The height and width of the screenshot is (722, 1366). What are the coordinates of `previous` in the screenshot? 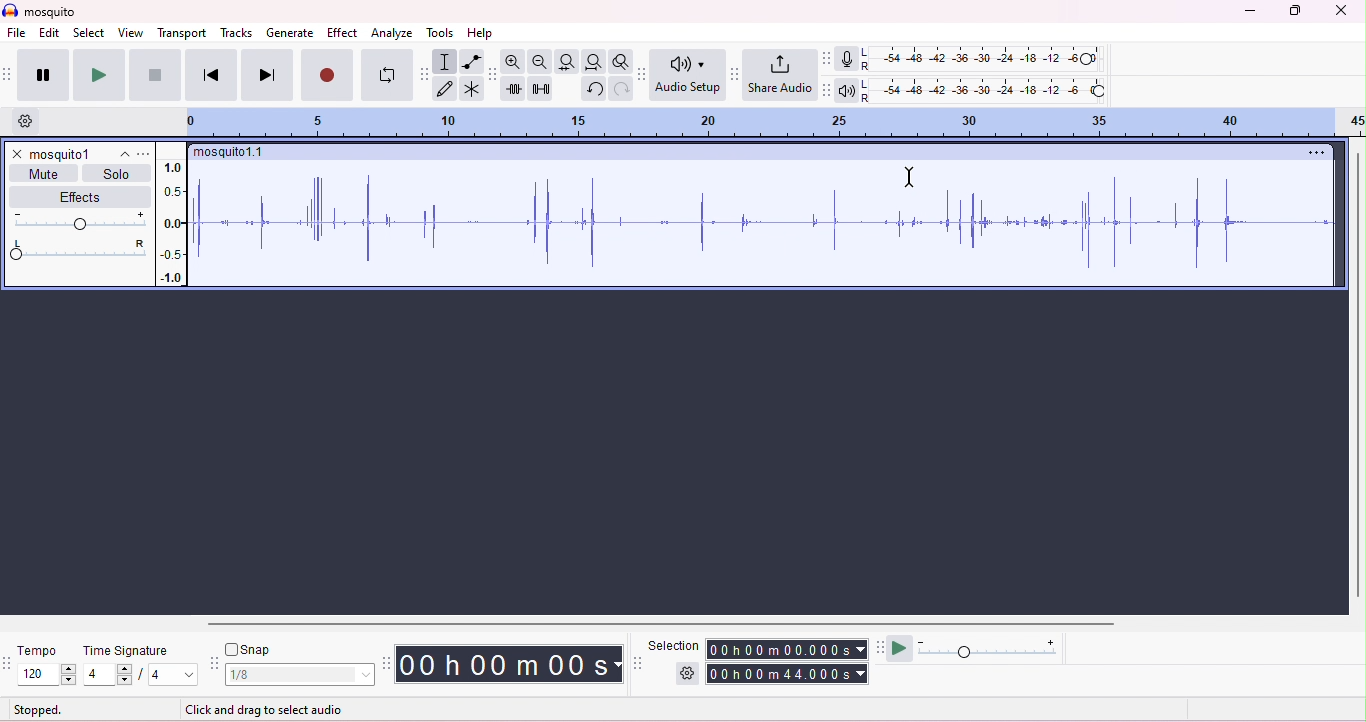 It's located at (211, 74).